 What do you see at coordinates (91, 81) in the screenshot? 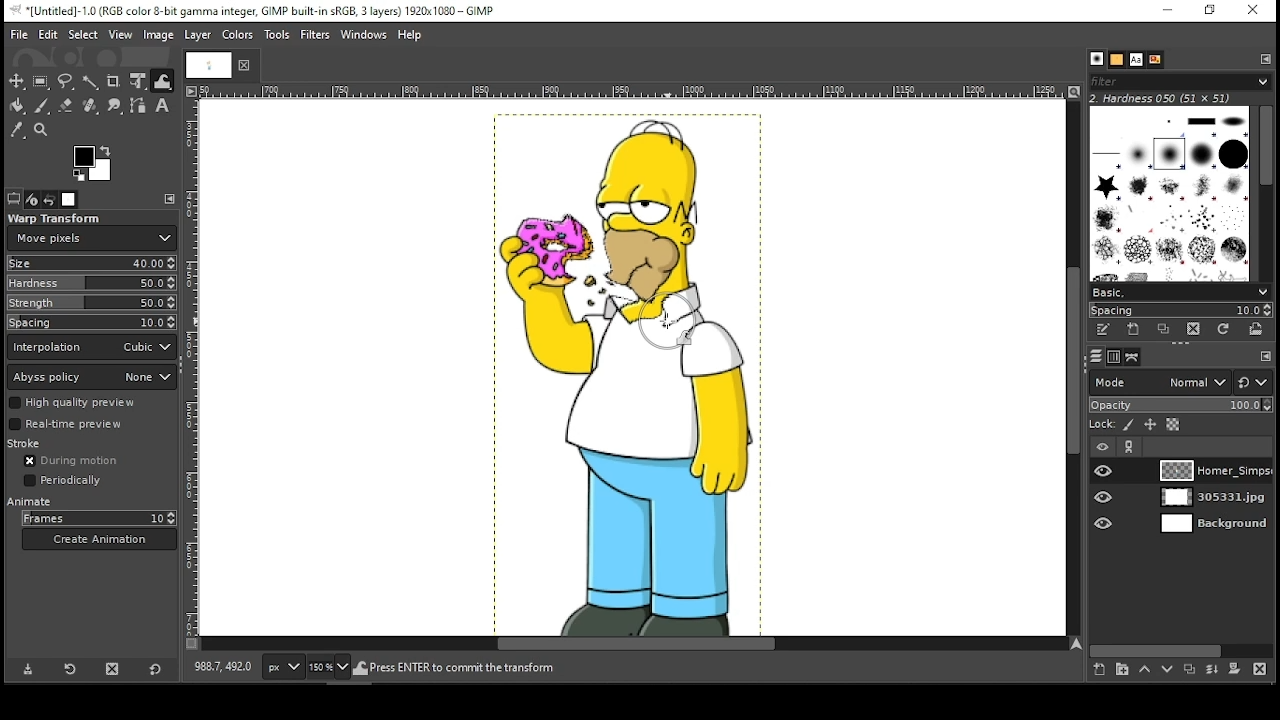
I see `fuzzy select tool` at bounding box center [91, 81].